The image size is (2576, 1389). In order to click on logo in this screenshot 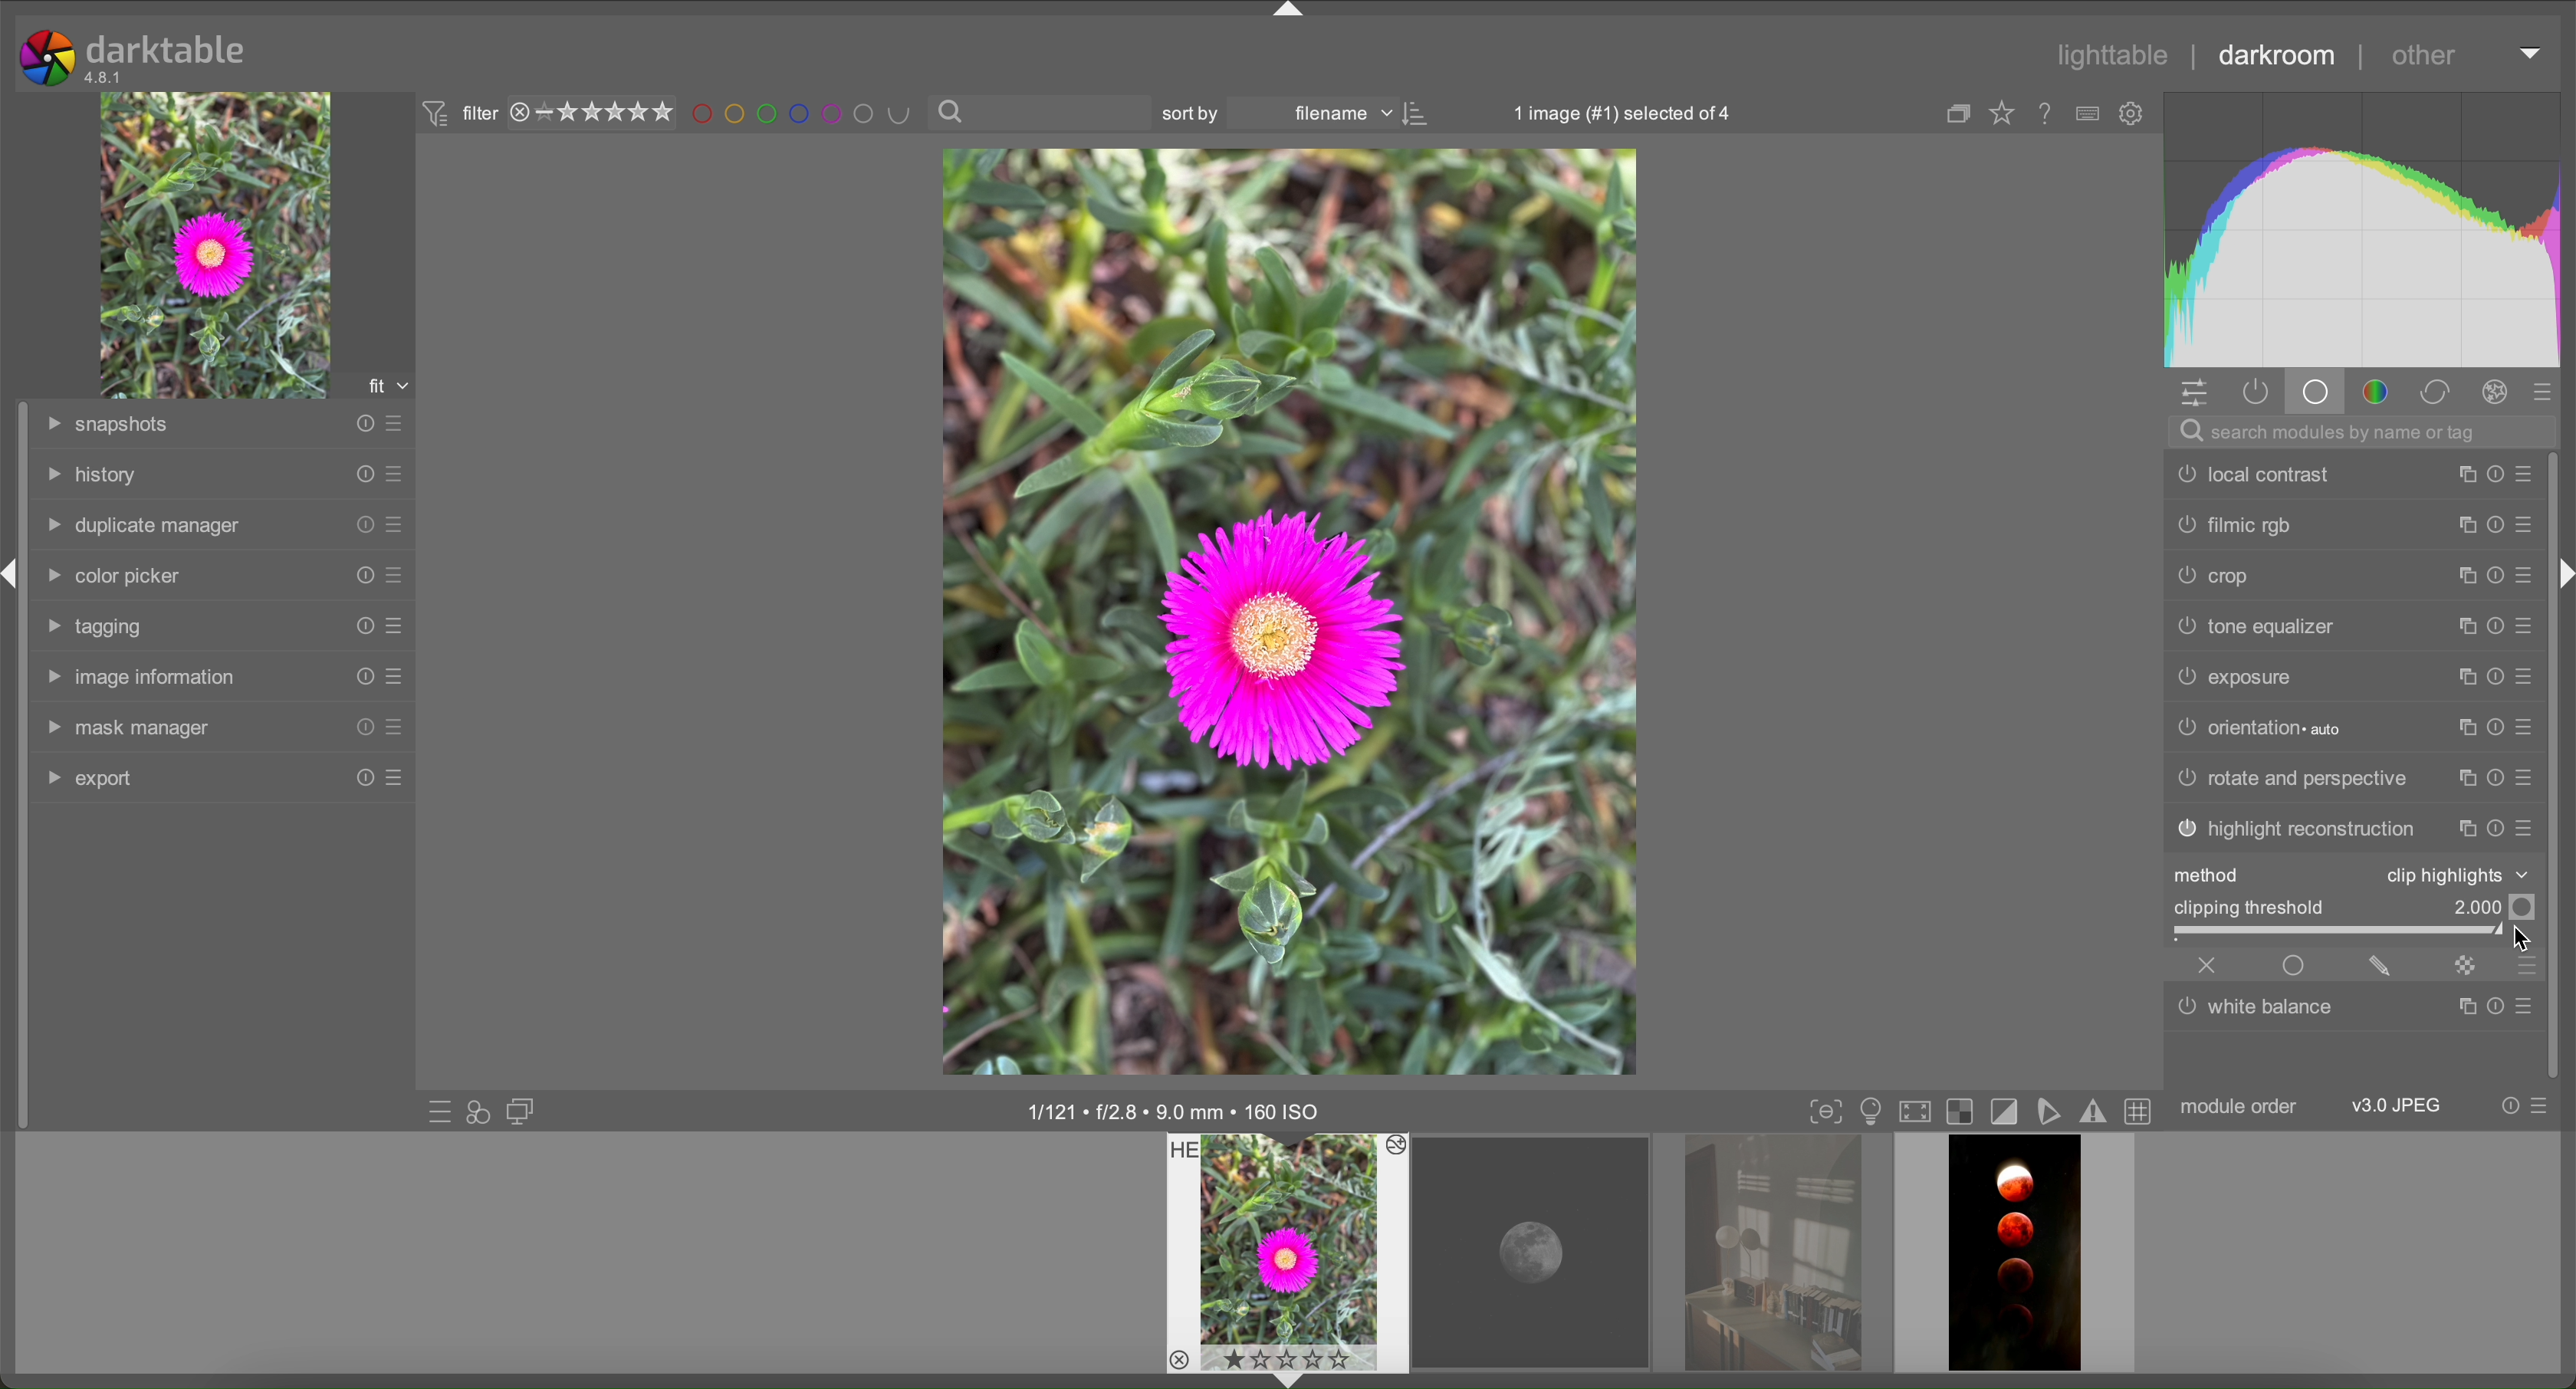, I will do `click(47, 58)`.